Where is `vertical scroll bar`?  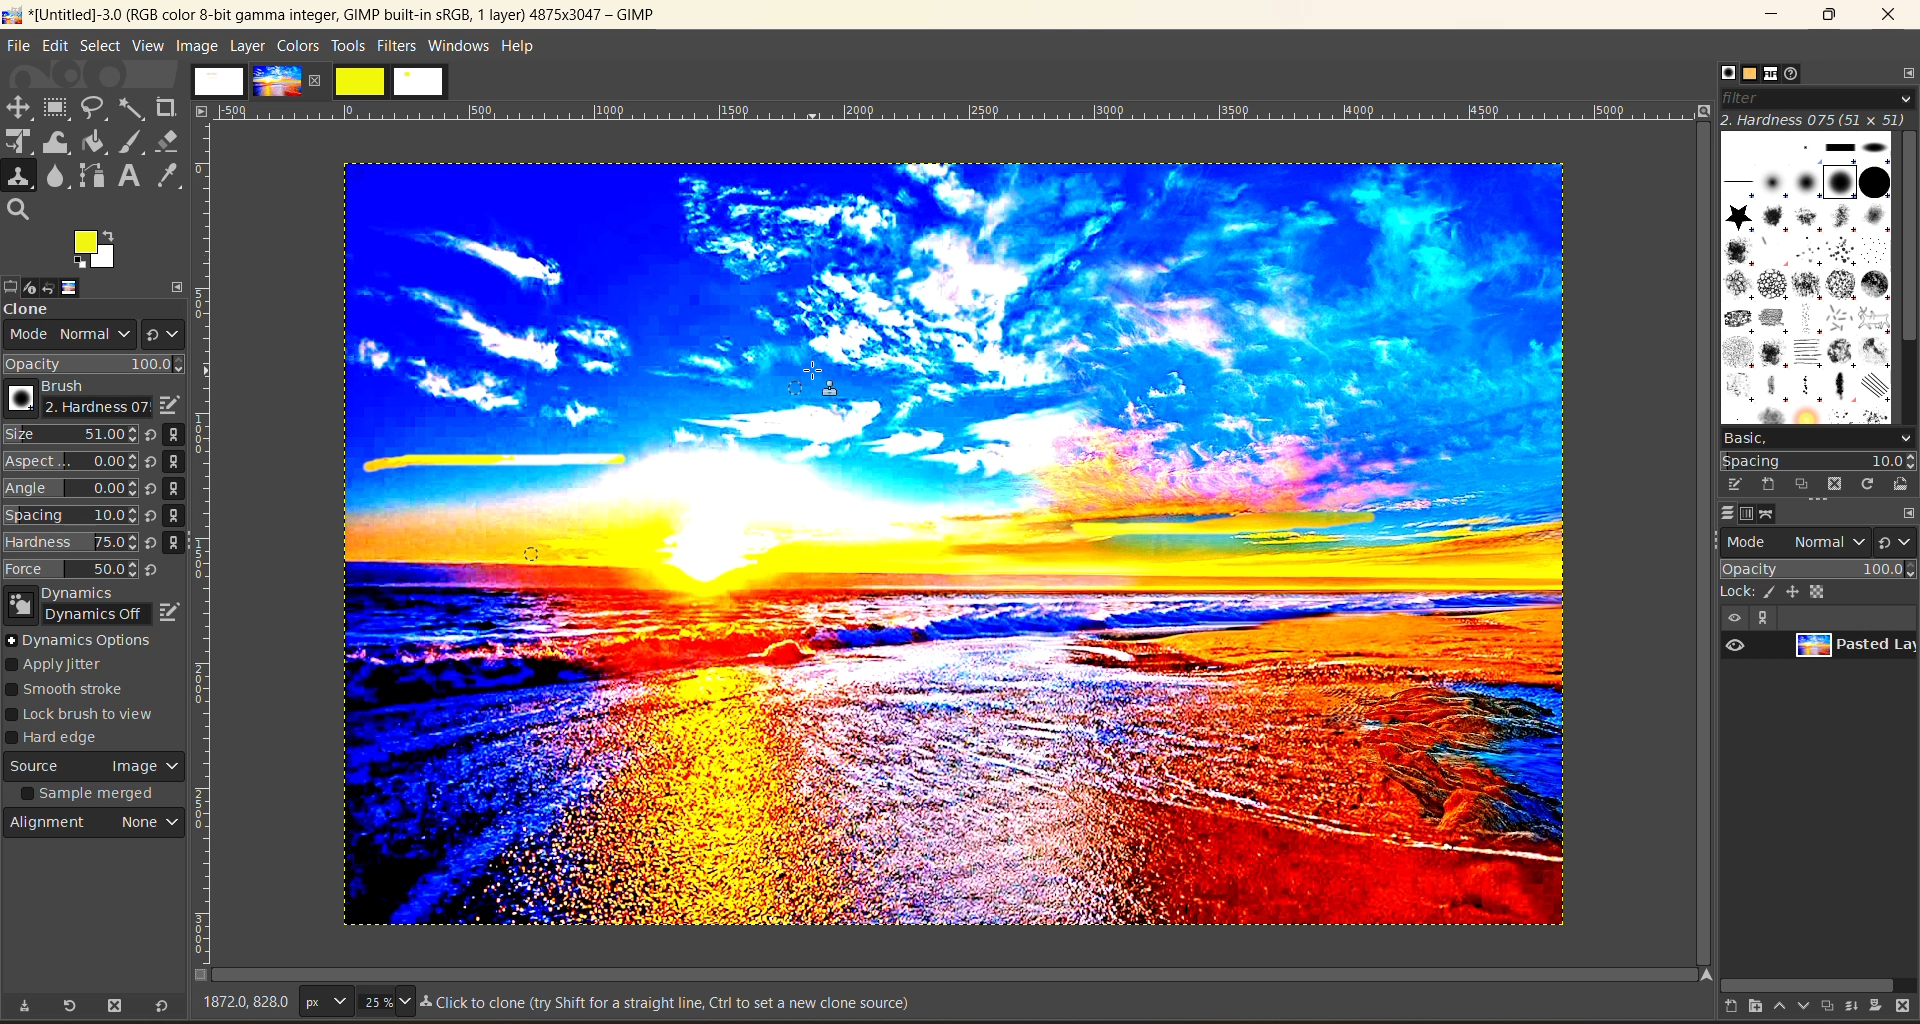 vertical scroll bar is located at coordinates (1908, 239).